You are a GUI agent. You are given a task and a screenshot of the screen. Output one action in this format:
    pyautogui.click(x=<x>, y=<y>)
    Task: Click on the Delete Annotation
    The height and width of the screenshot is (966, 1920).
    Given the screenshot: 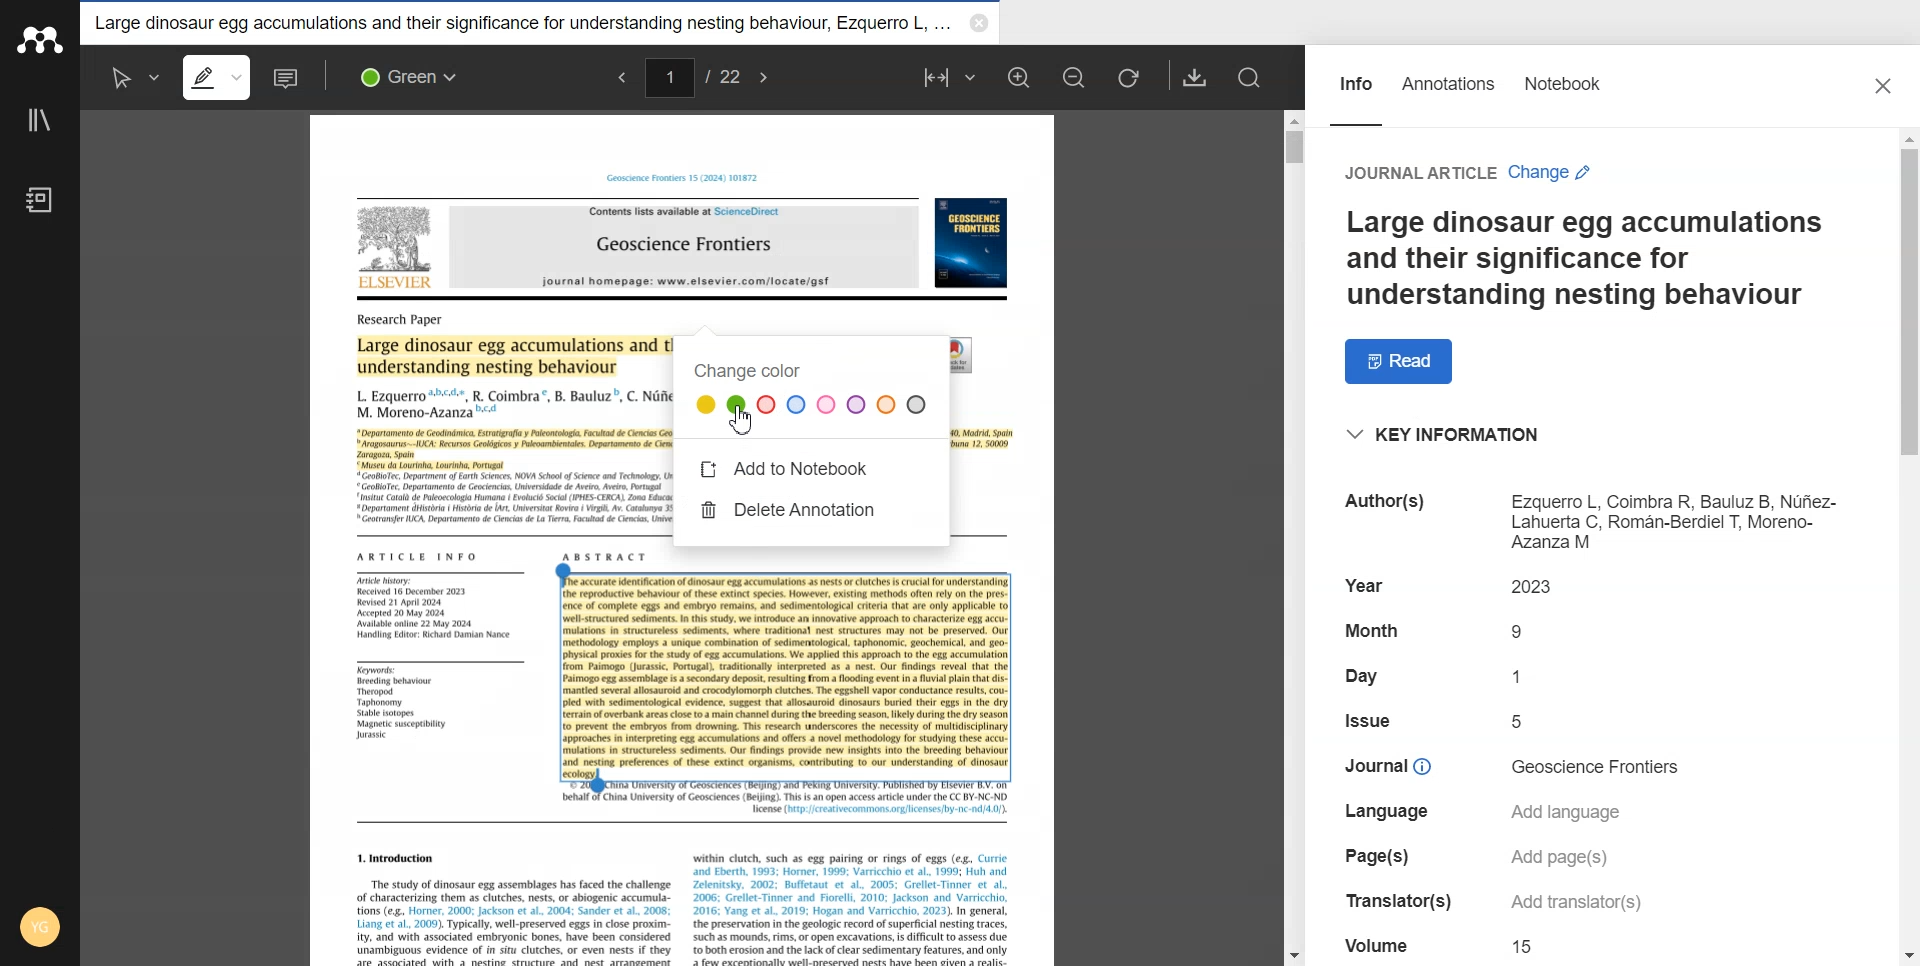 What is the action you would take?
    pyautogui.click(x=791, y=506)
    